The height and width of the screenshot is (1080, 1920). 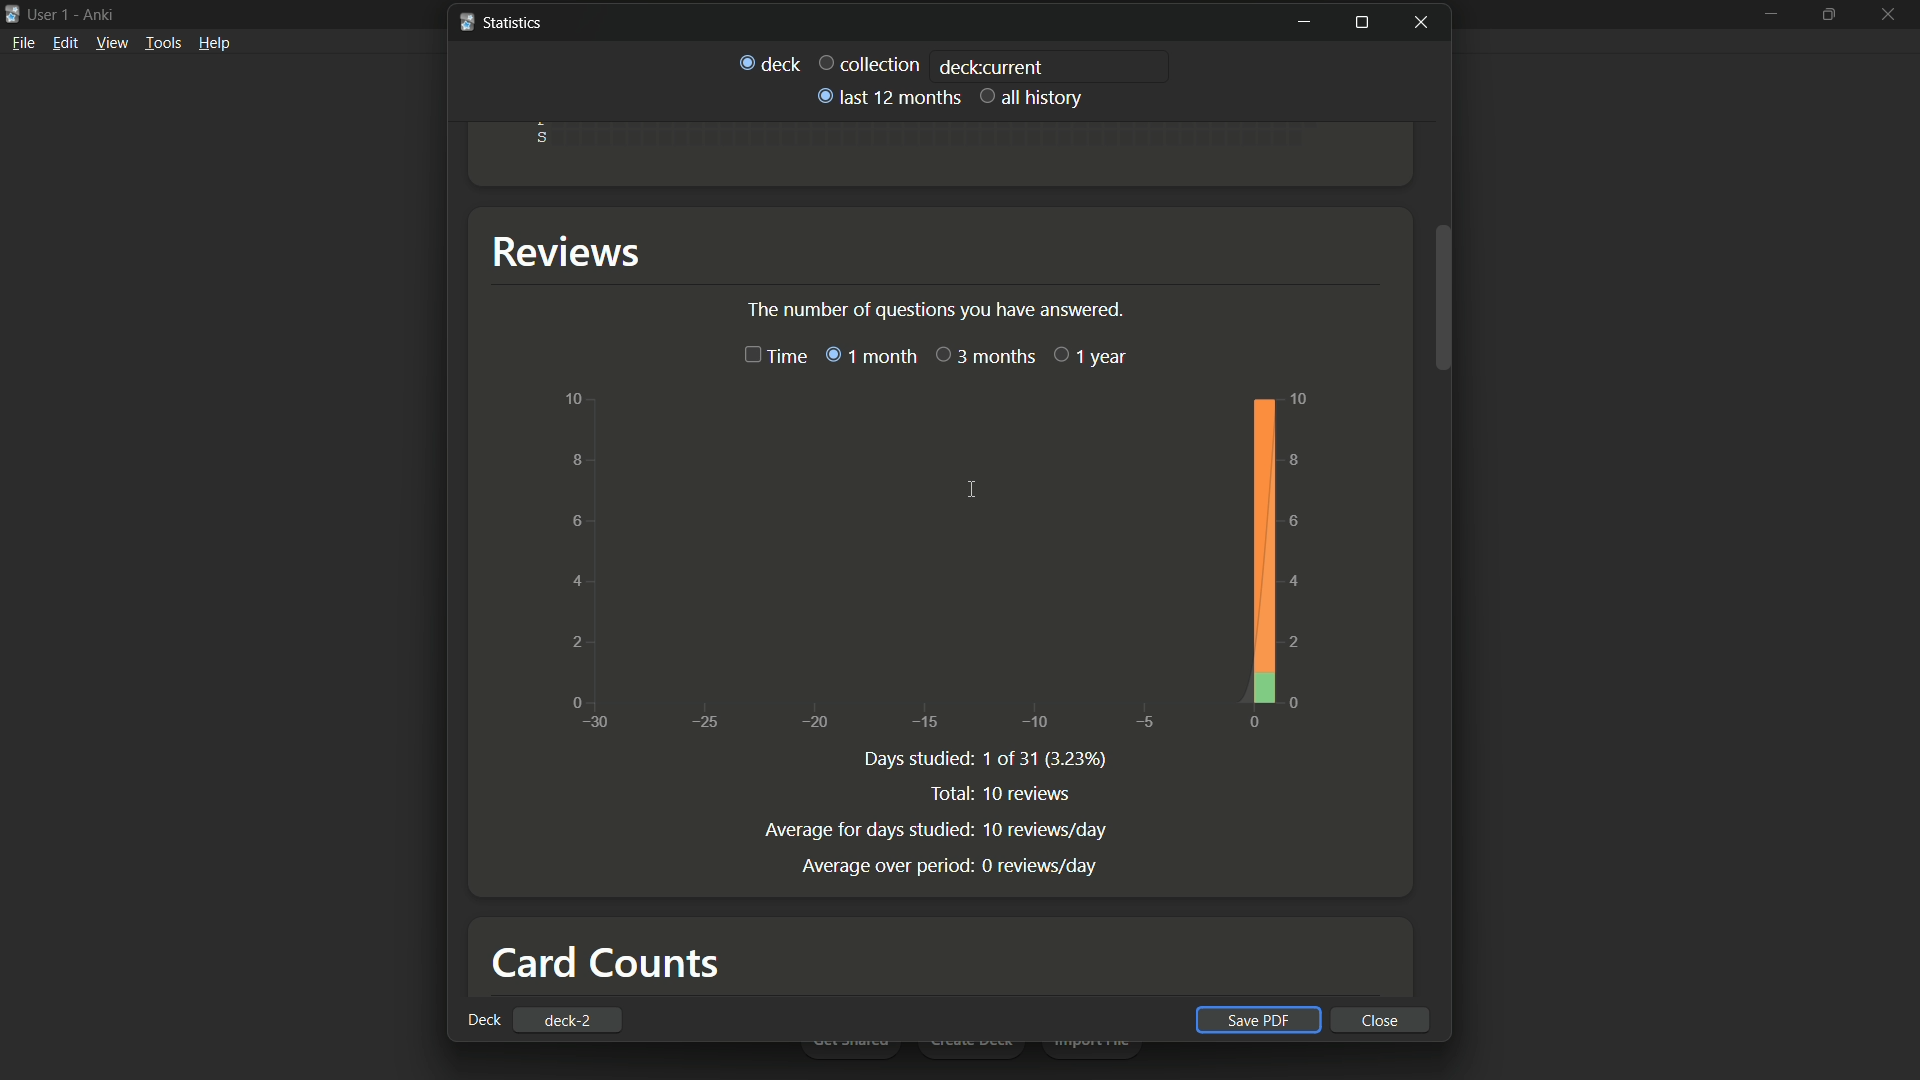 What do you see at coordinates (1043, 829) in the screenshot?
I see `10 Reviews per day` at bounding box center [1043, 829].